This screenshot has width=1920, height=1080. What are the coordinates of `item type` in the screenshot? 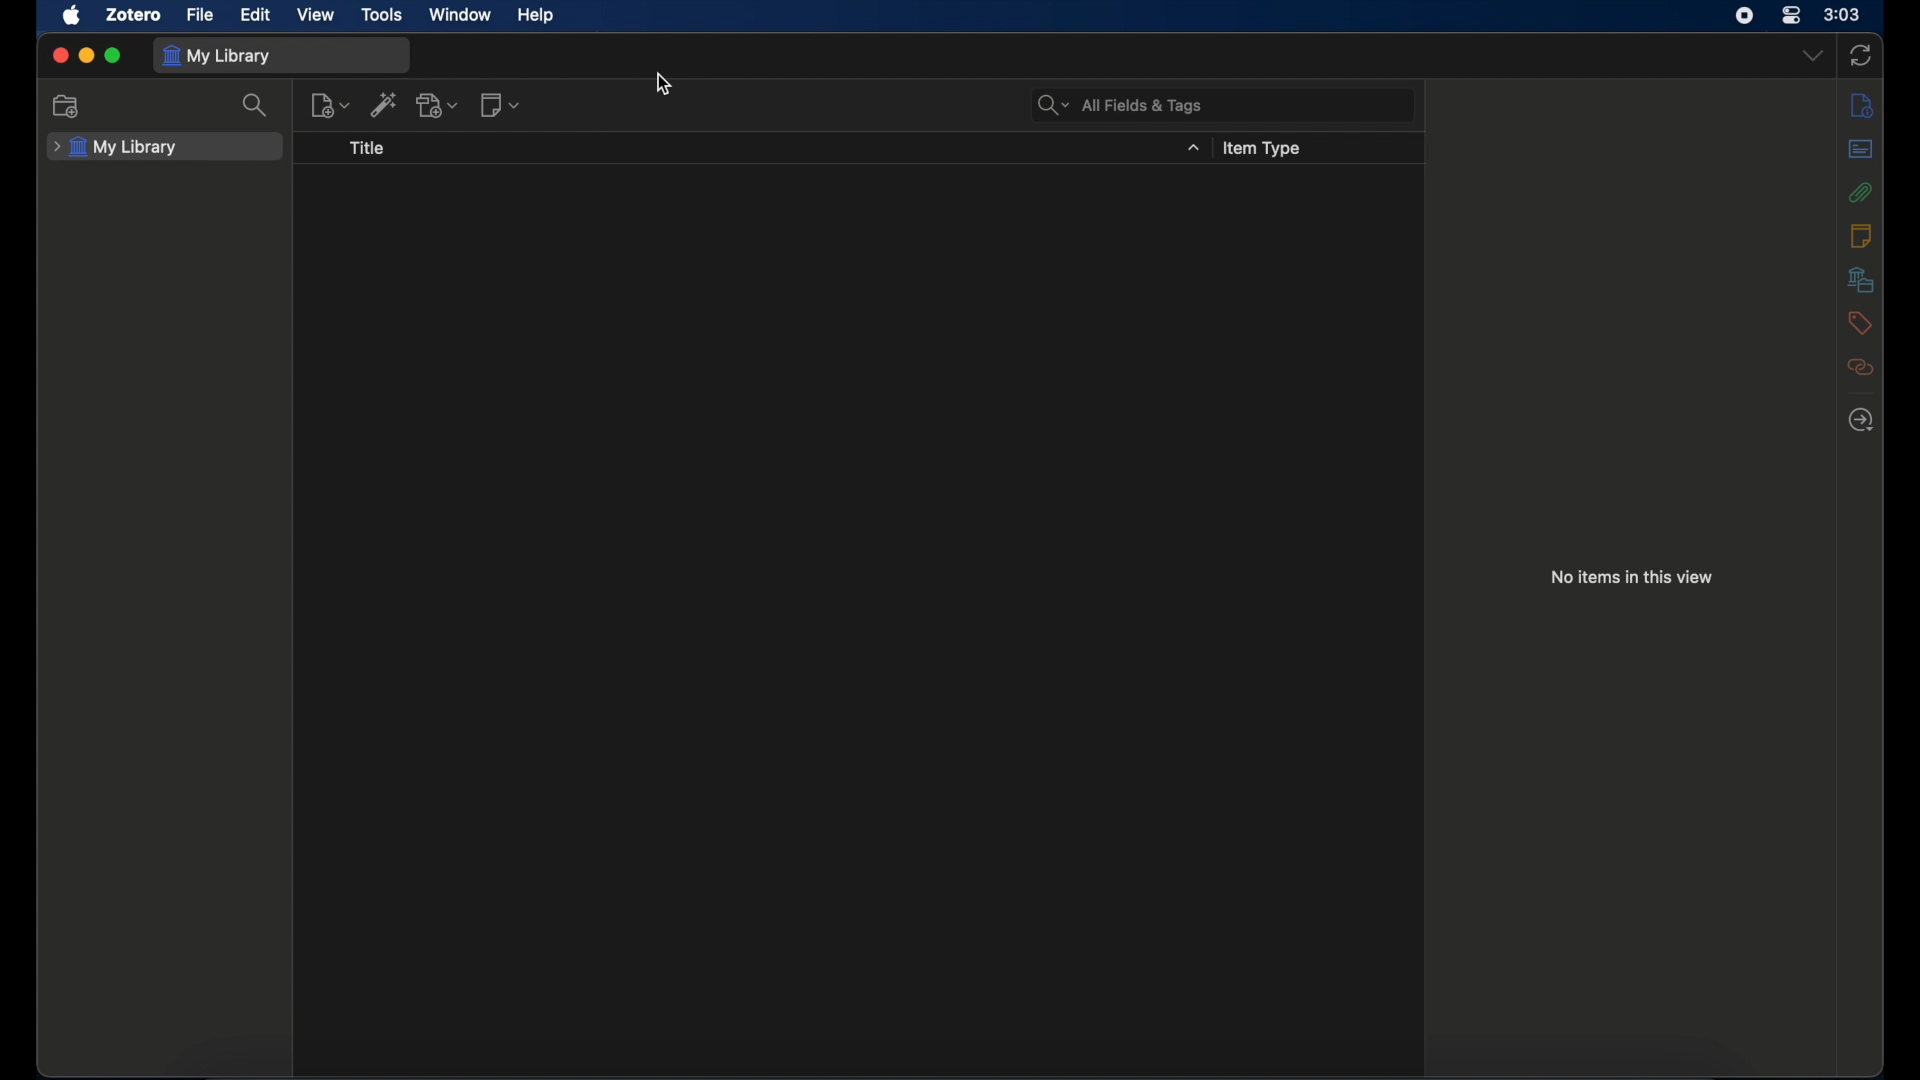 It's located at (1264, 151).